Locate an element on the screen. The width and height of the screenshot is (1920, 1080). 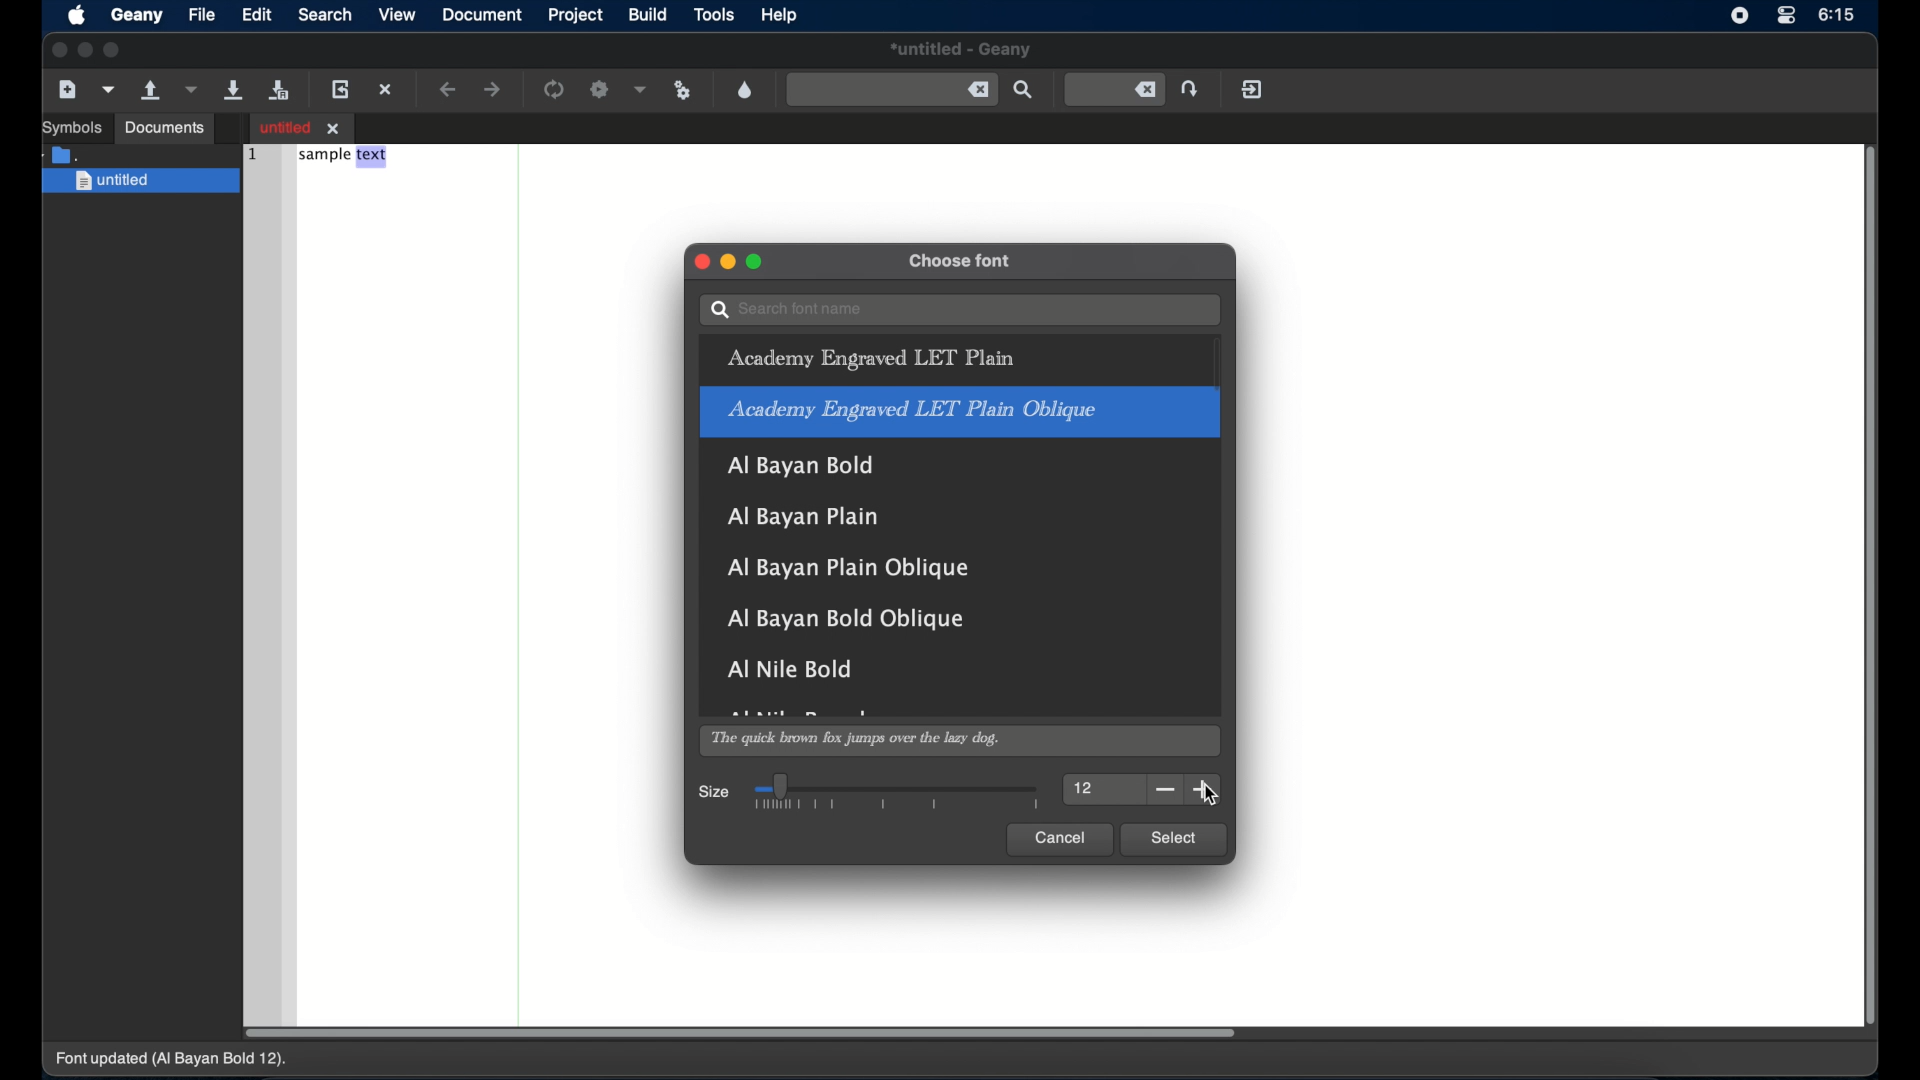
slider is located at coordinates (897, 792).